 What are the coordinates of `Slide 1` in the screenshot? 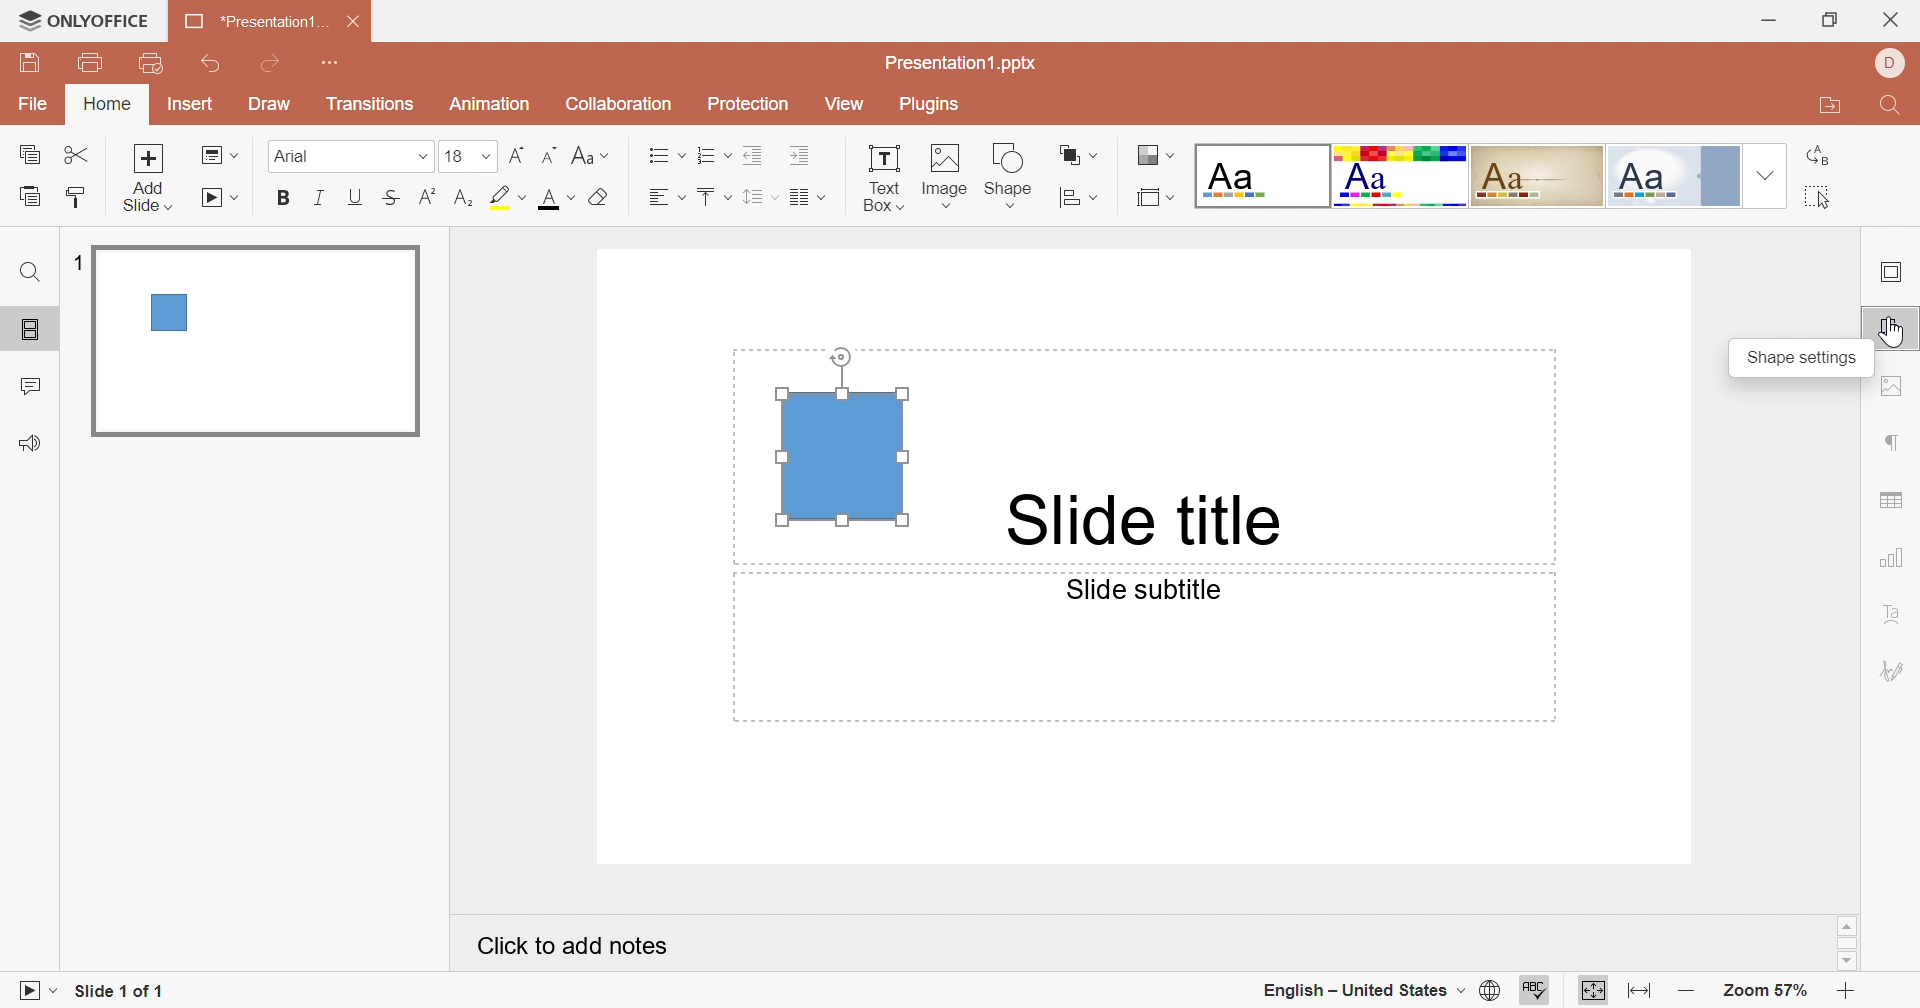 It's located at (260, 343).